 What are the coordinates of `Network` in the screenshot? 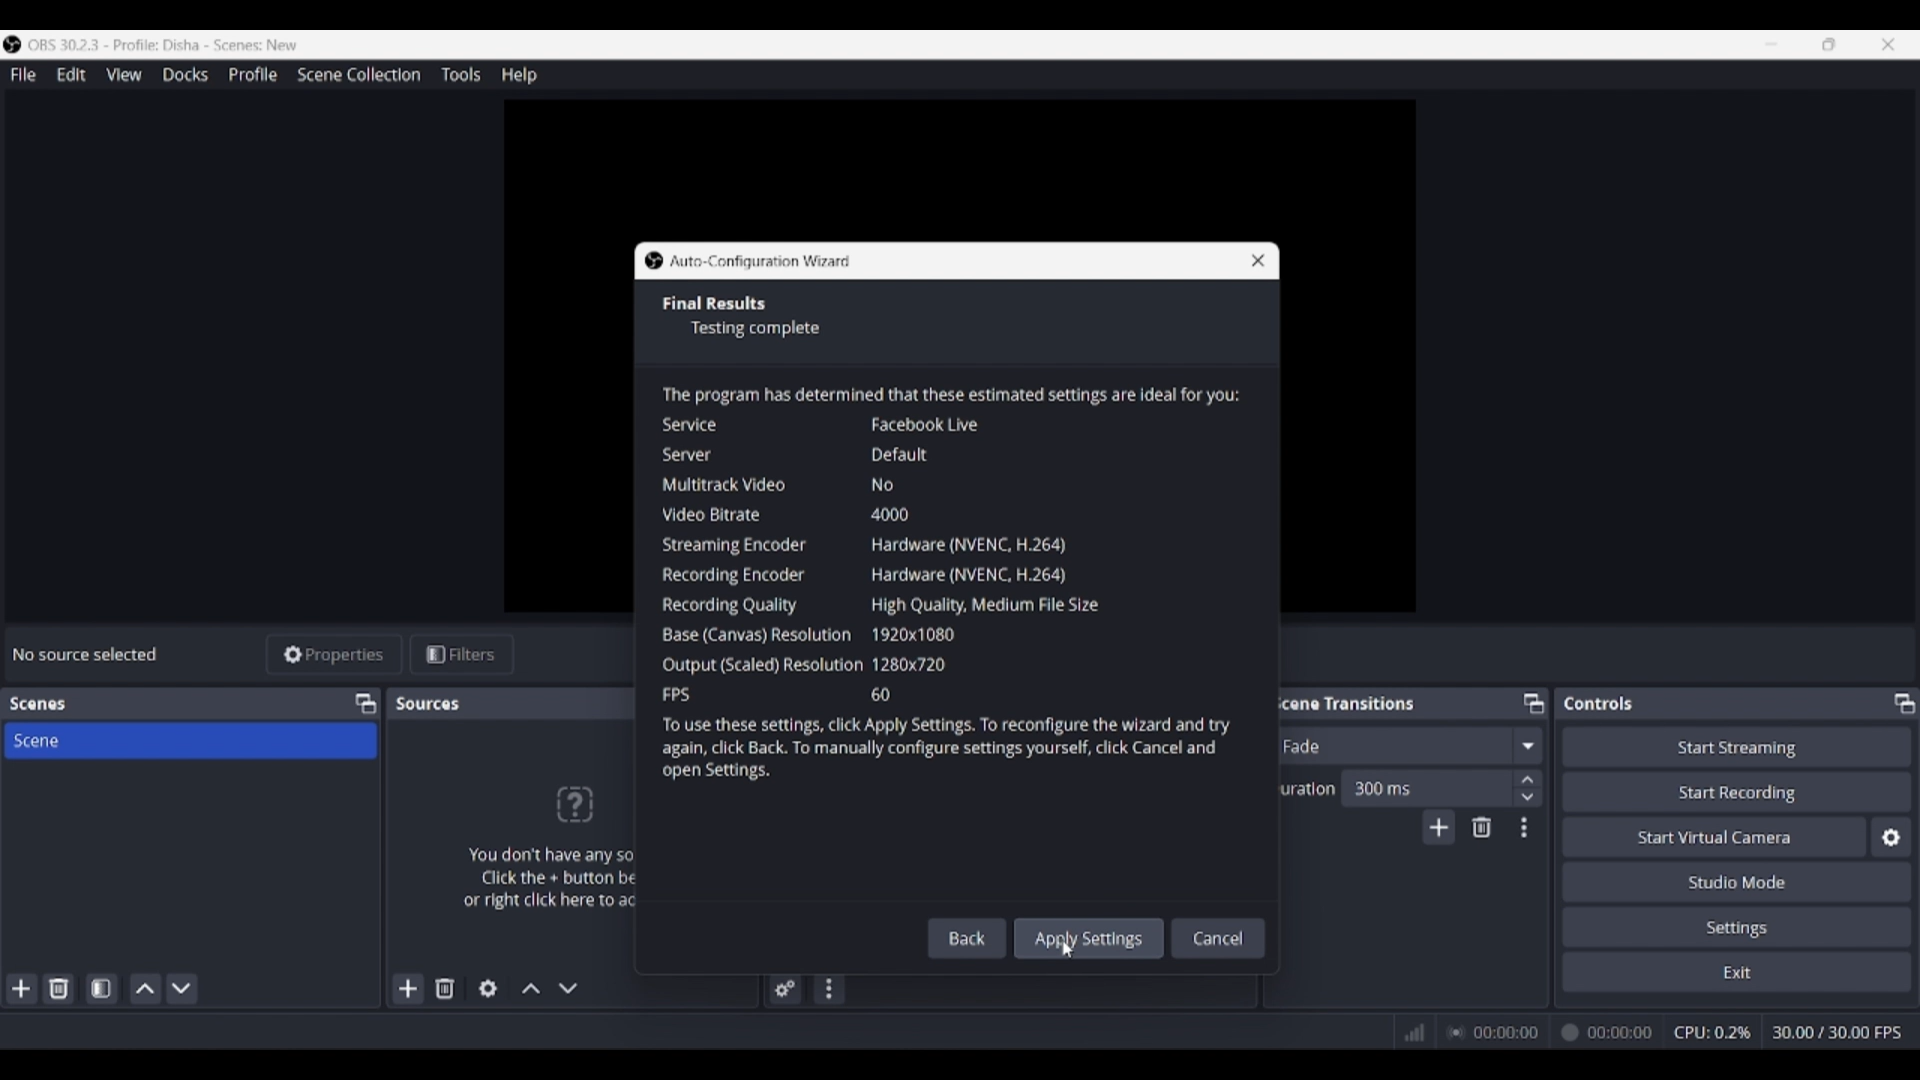 It's located at (1409, 1032).